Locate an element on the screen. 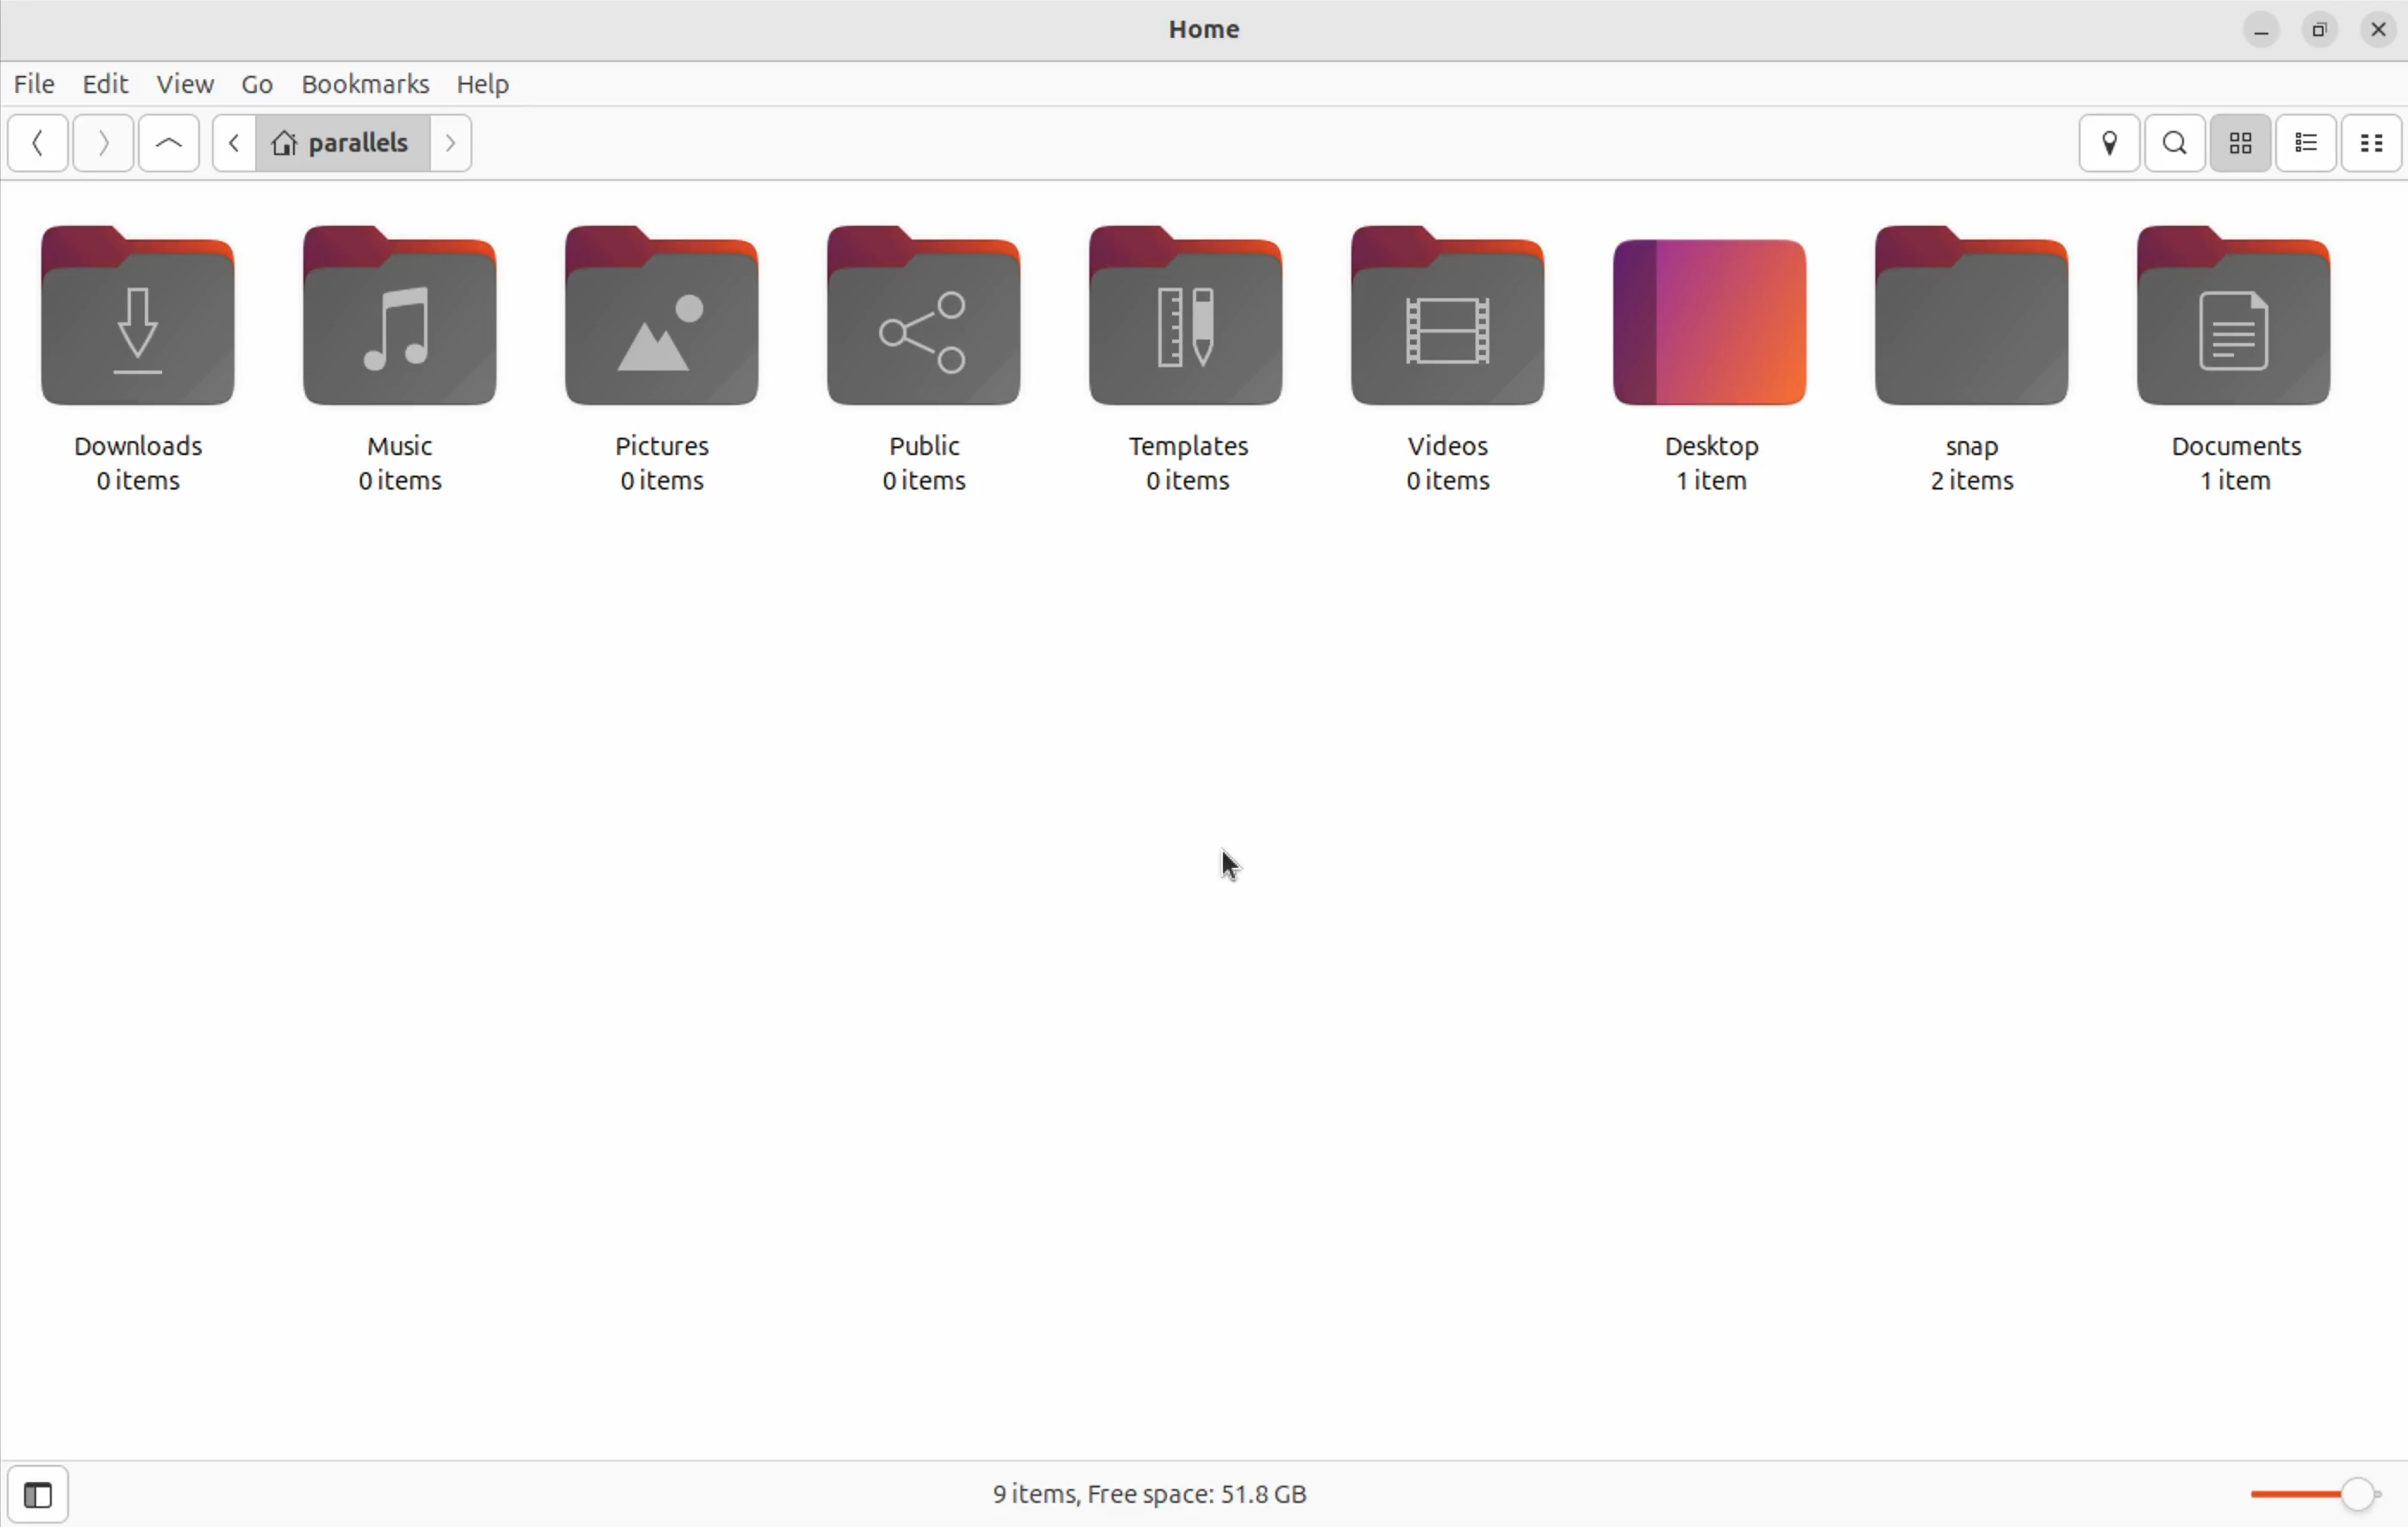 This screenshot has height=1527, width=2408. Go is located at coordinates (256, 83).